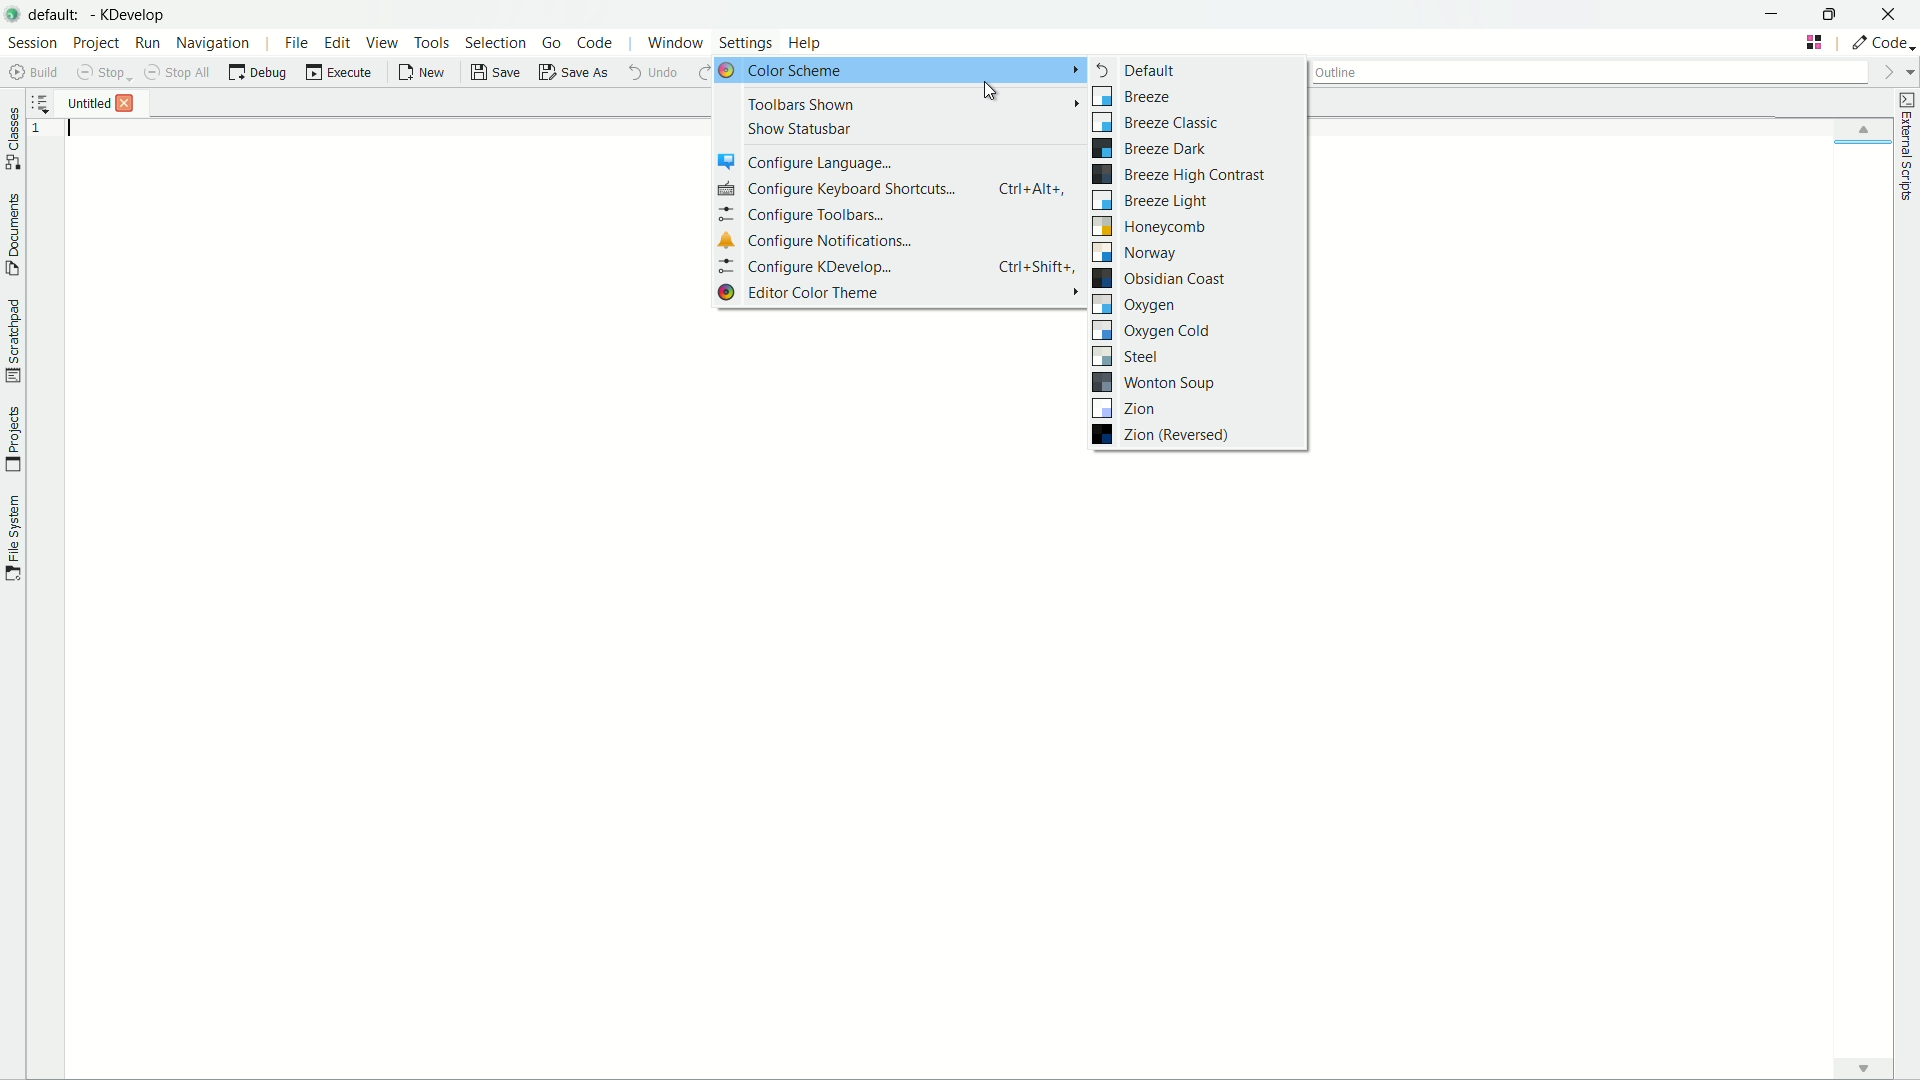 This screenshot has width=1920, height=1080. I want to click on stop  all, so click(177, 73).